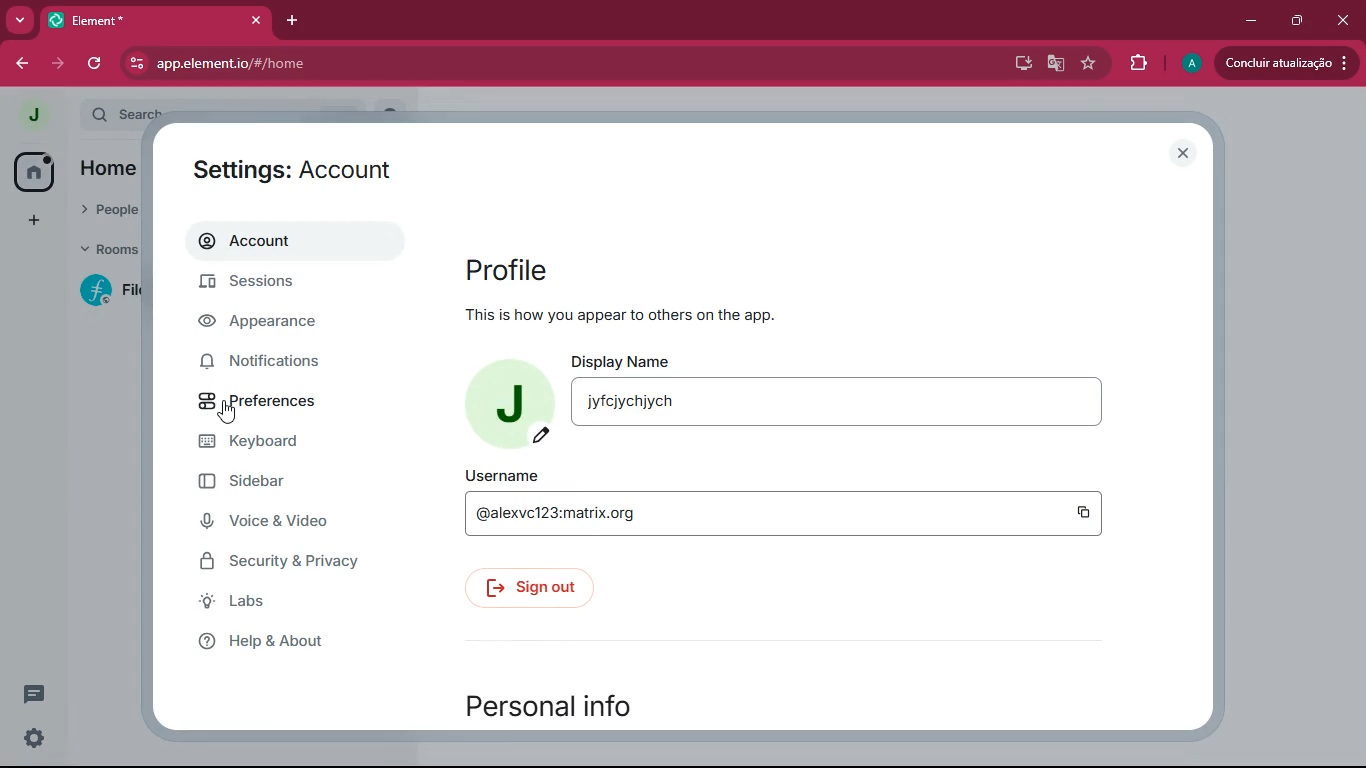 This screenshot has height=768, width=1366. What do you see at coordinates (512, 406) in the screenshot?
I see `profile picture` at bounding box center [512, 406].